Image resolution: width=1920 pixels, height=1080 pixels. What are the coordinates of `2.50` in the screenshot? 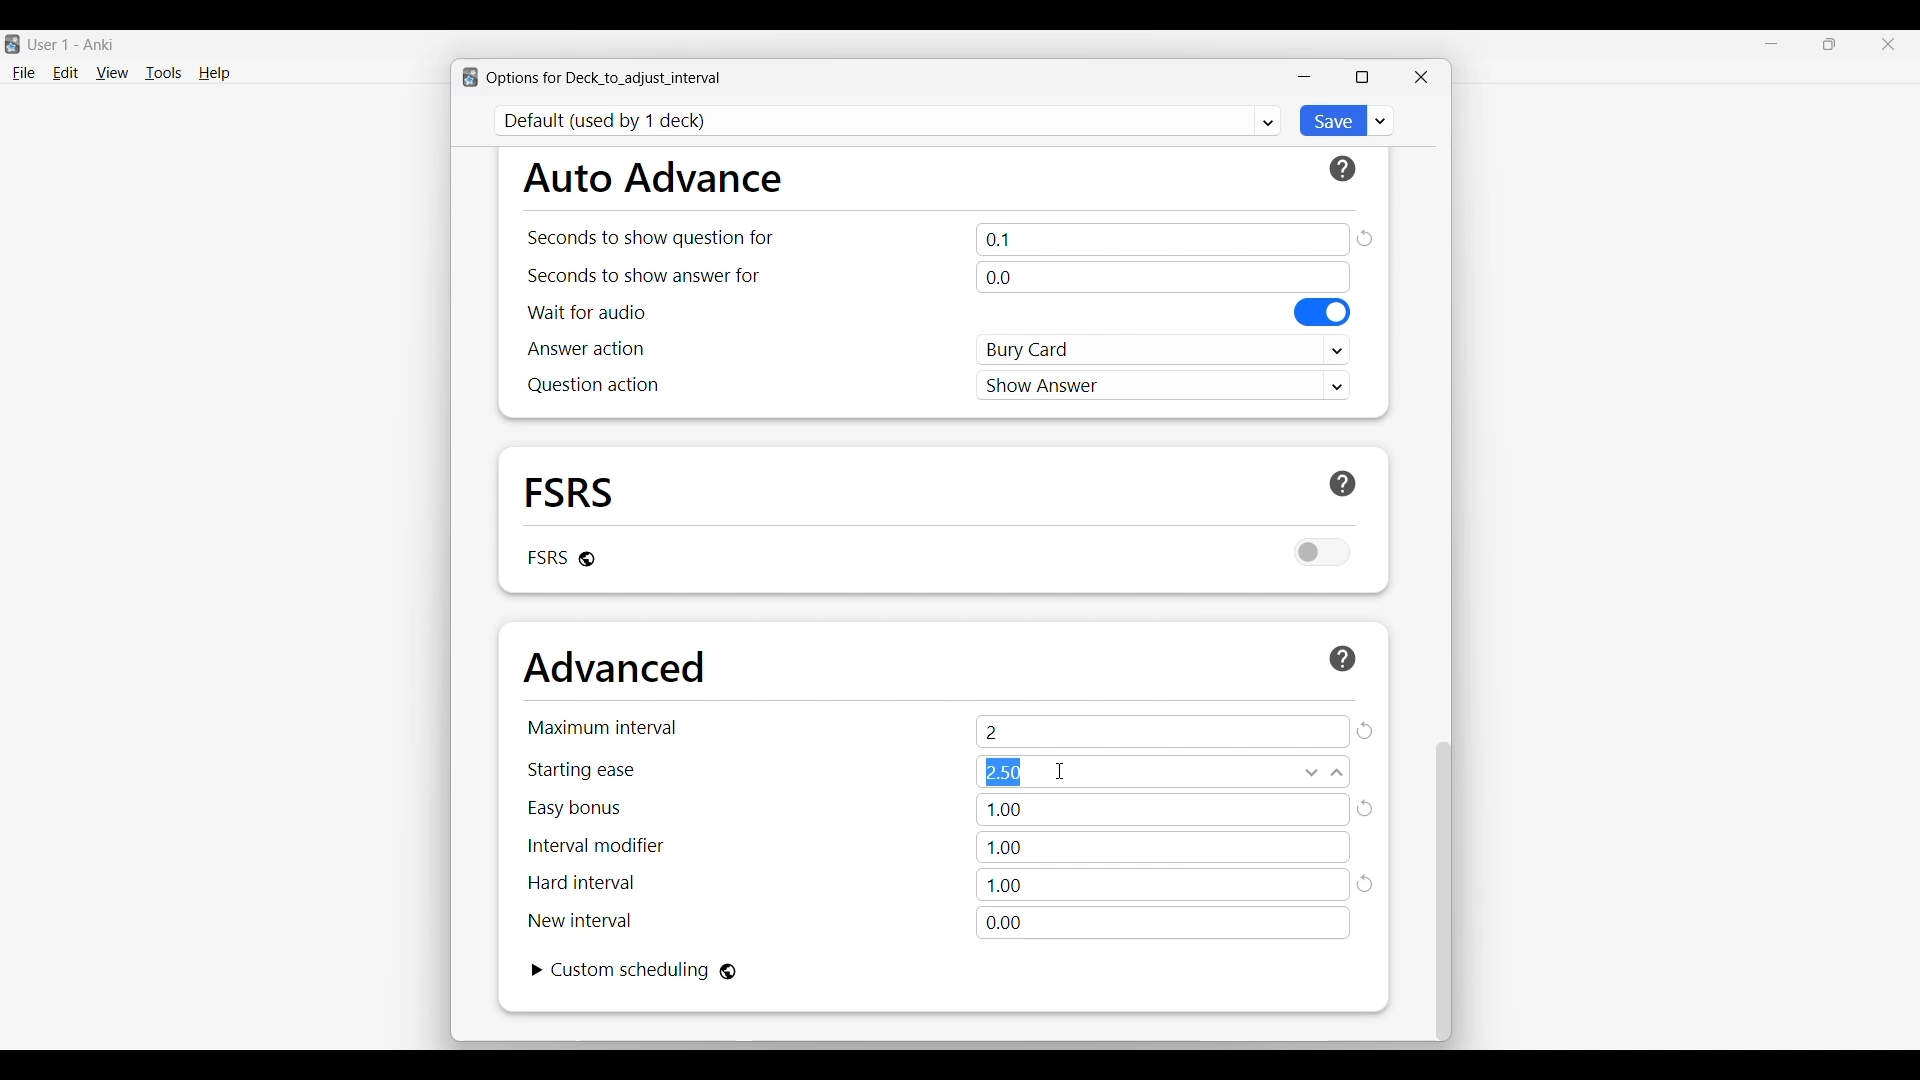 It's located at (1163, 772).